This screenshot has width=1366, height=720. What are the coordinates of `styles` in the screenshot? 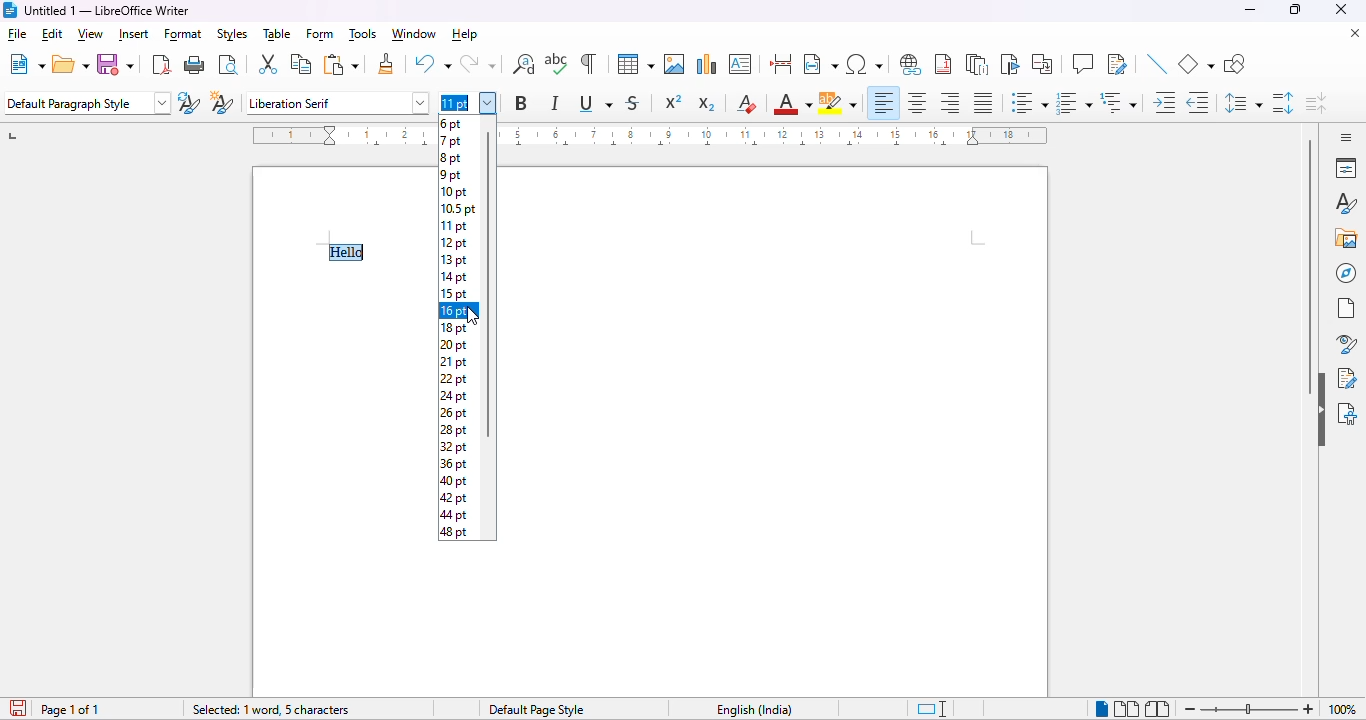 It's located at (232, 34).